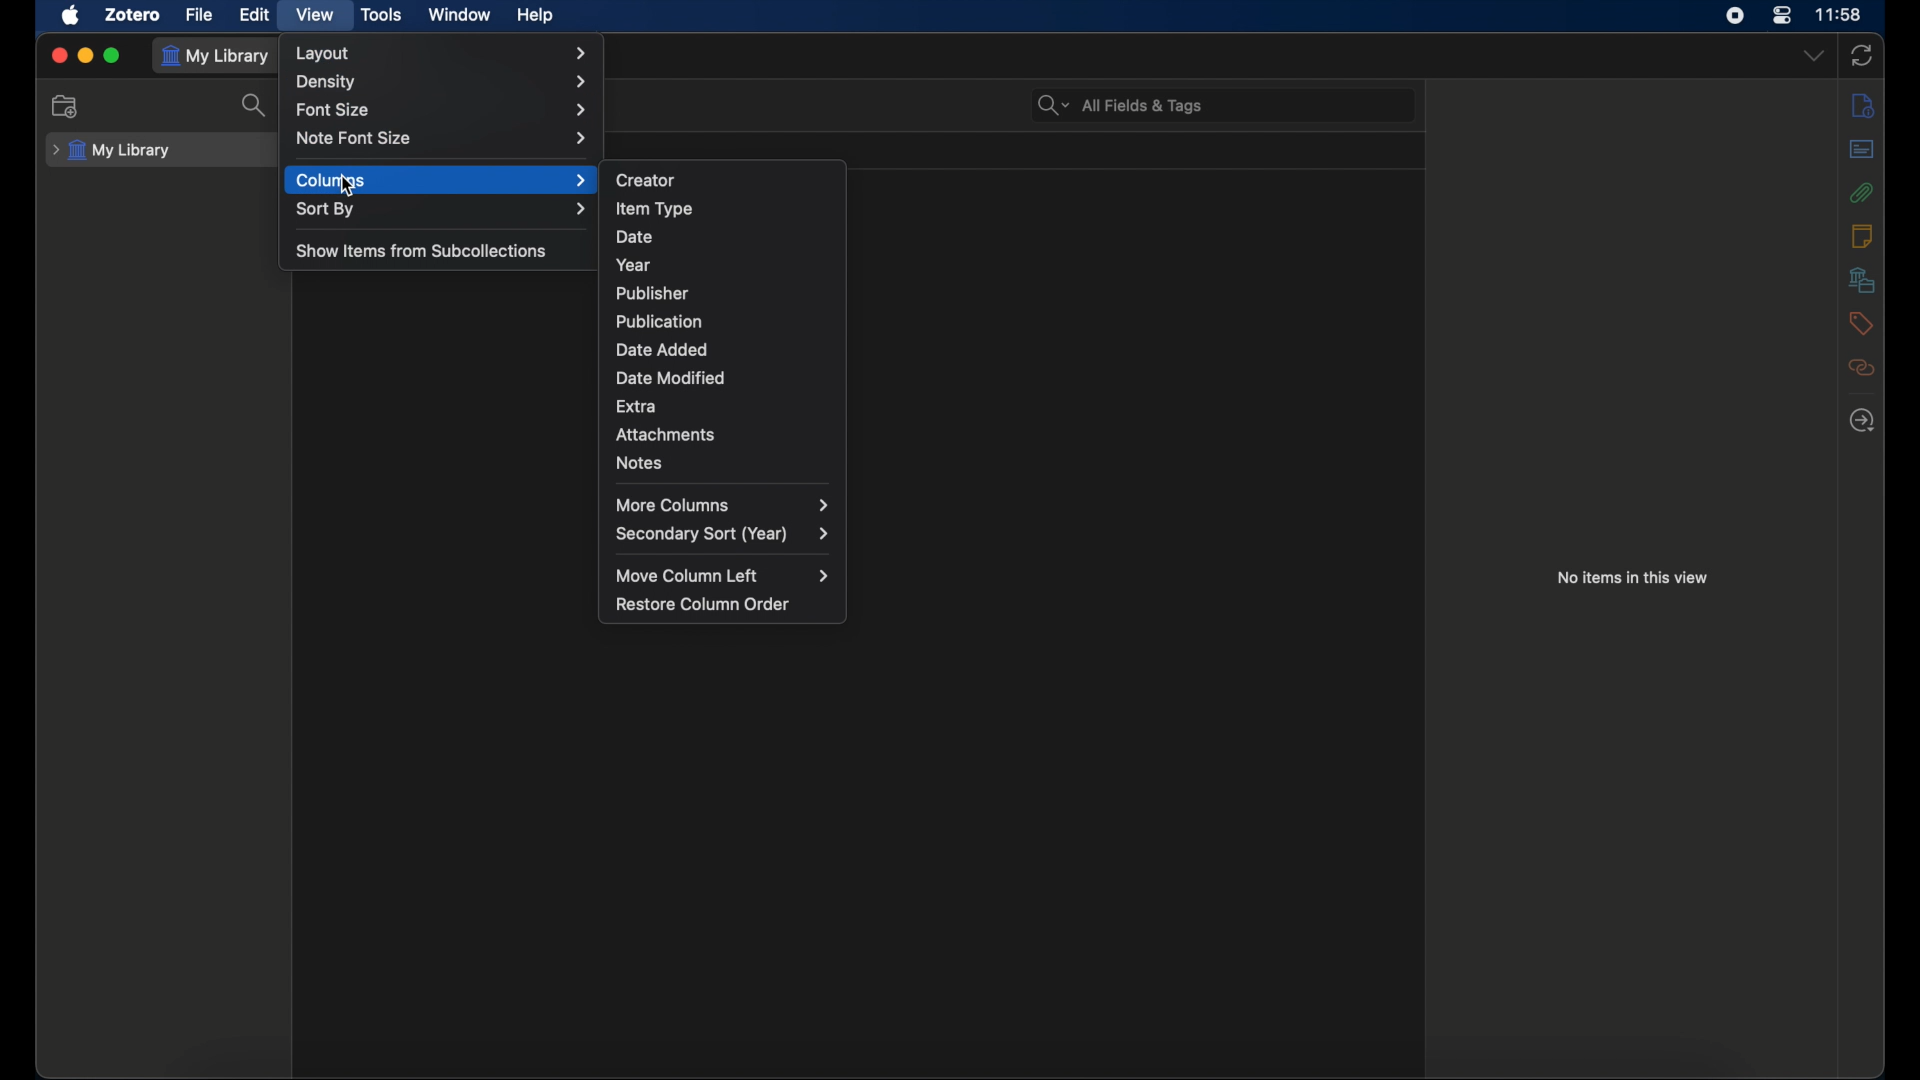 The width and height of the screenshot is (1920, 1080). What do you see at coordinates (112, 151) in the screenshot?
I see `my library` at bounding box center [112, 151].